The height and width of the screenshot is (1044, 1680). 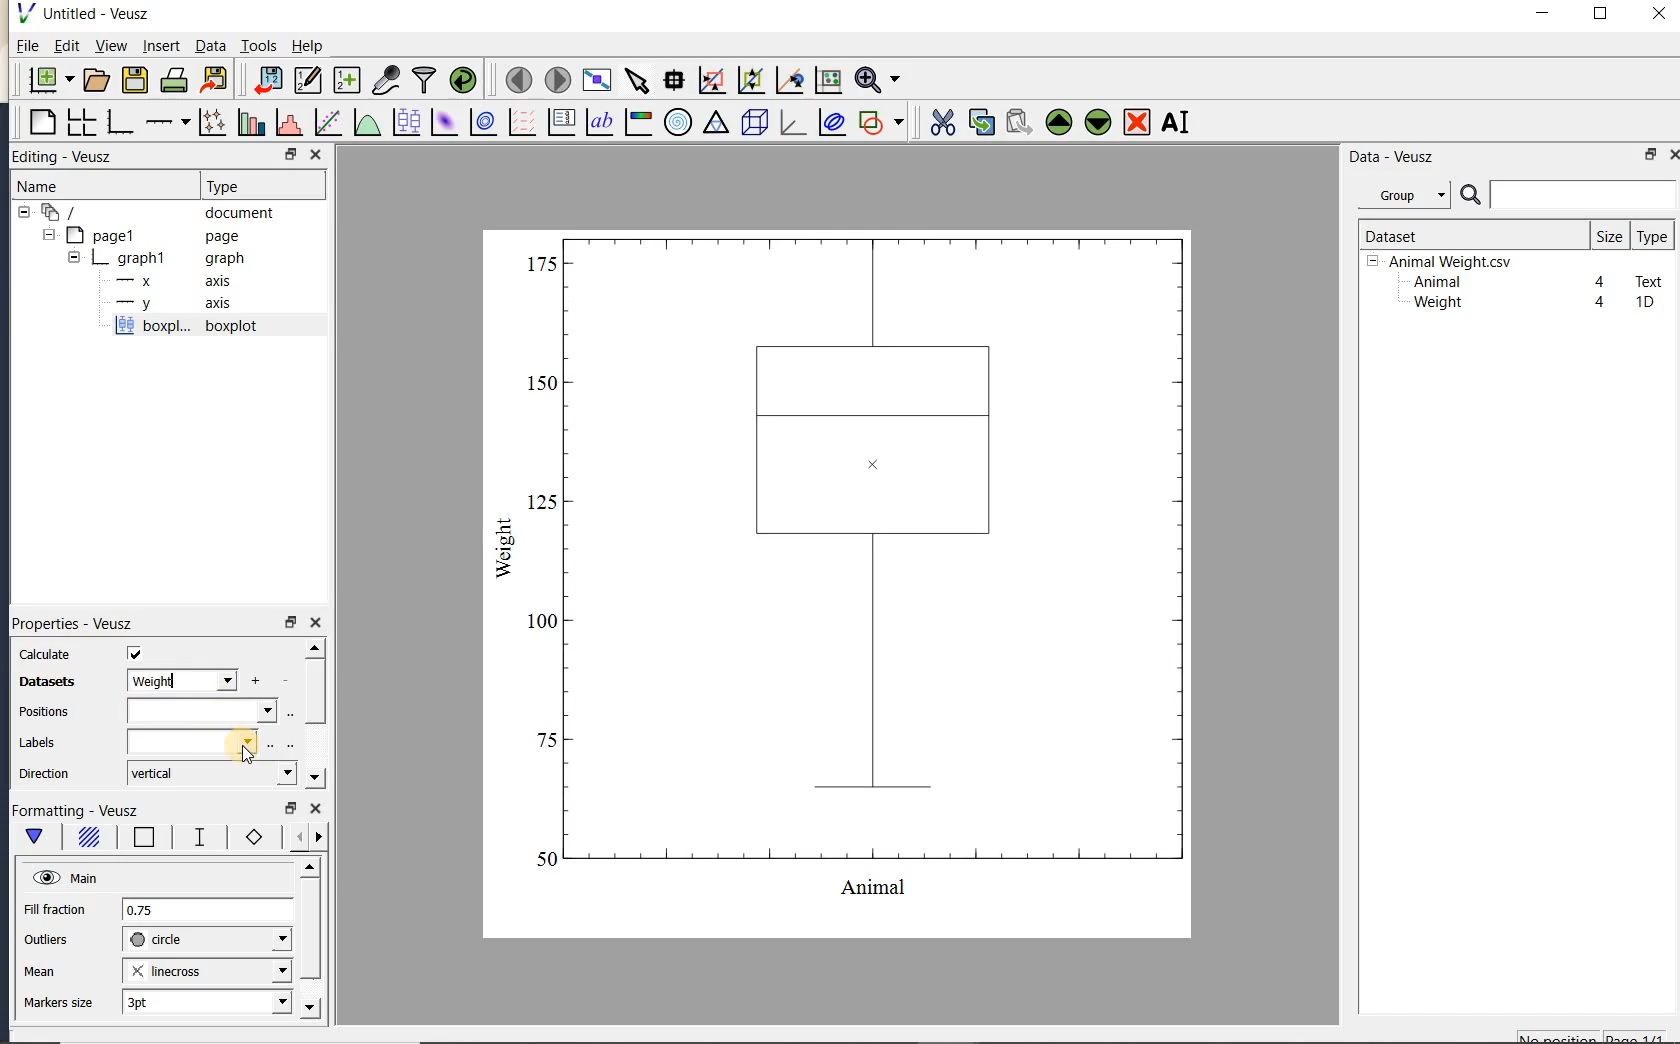 I want to click on reload linked datasets, so click(x=463, y=78).